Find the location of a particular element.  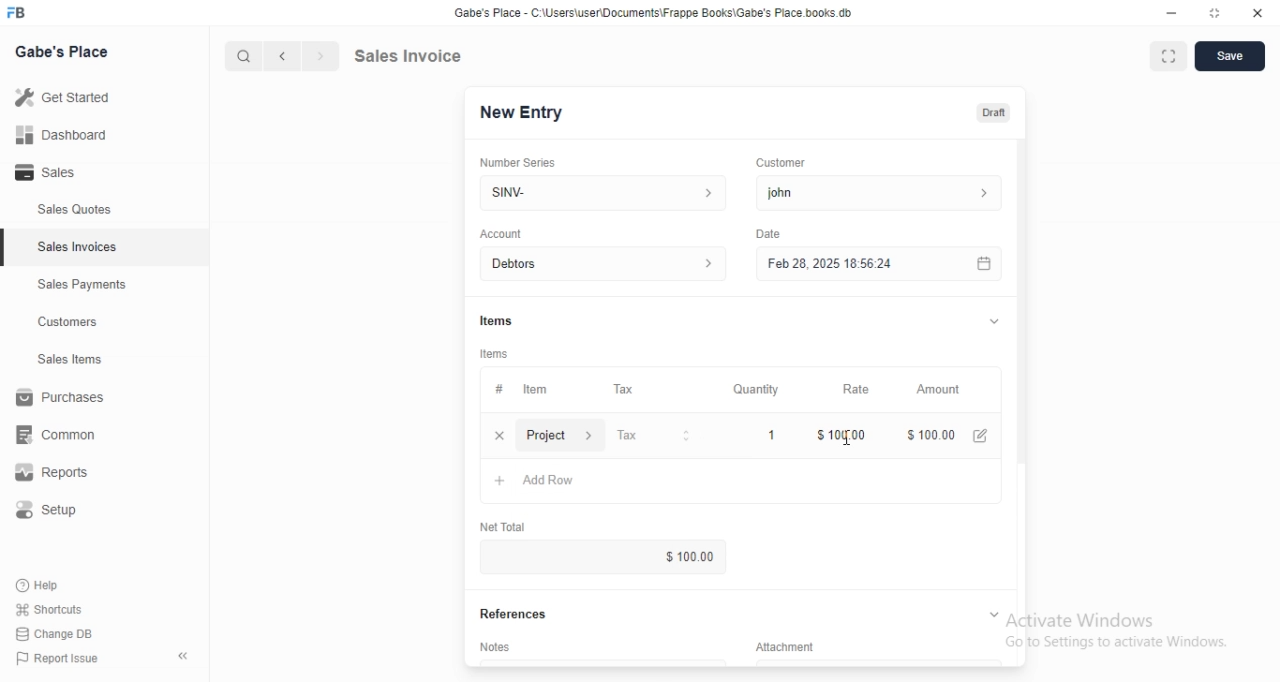

‘Notes is located at coordinates (499, 650).